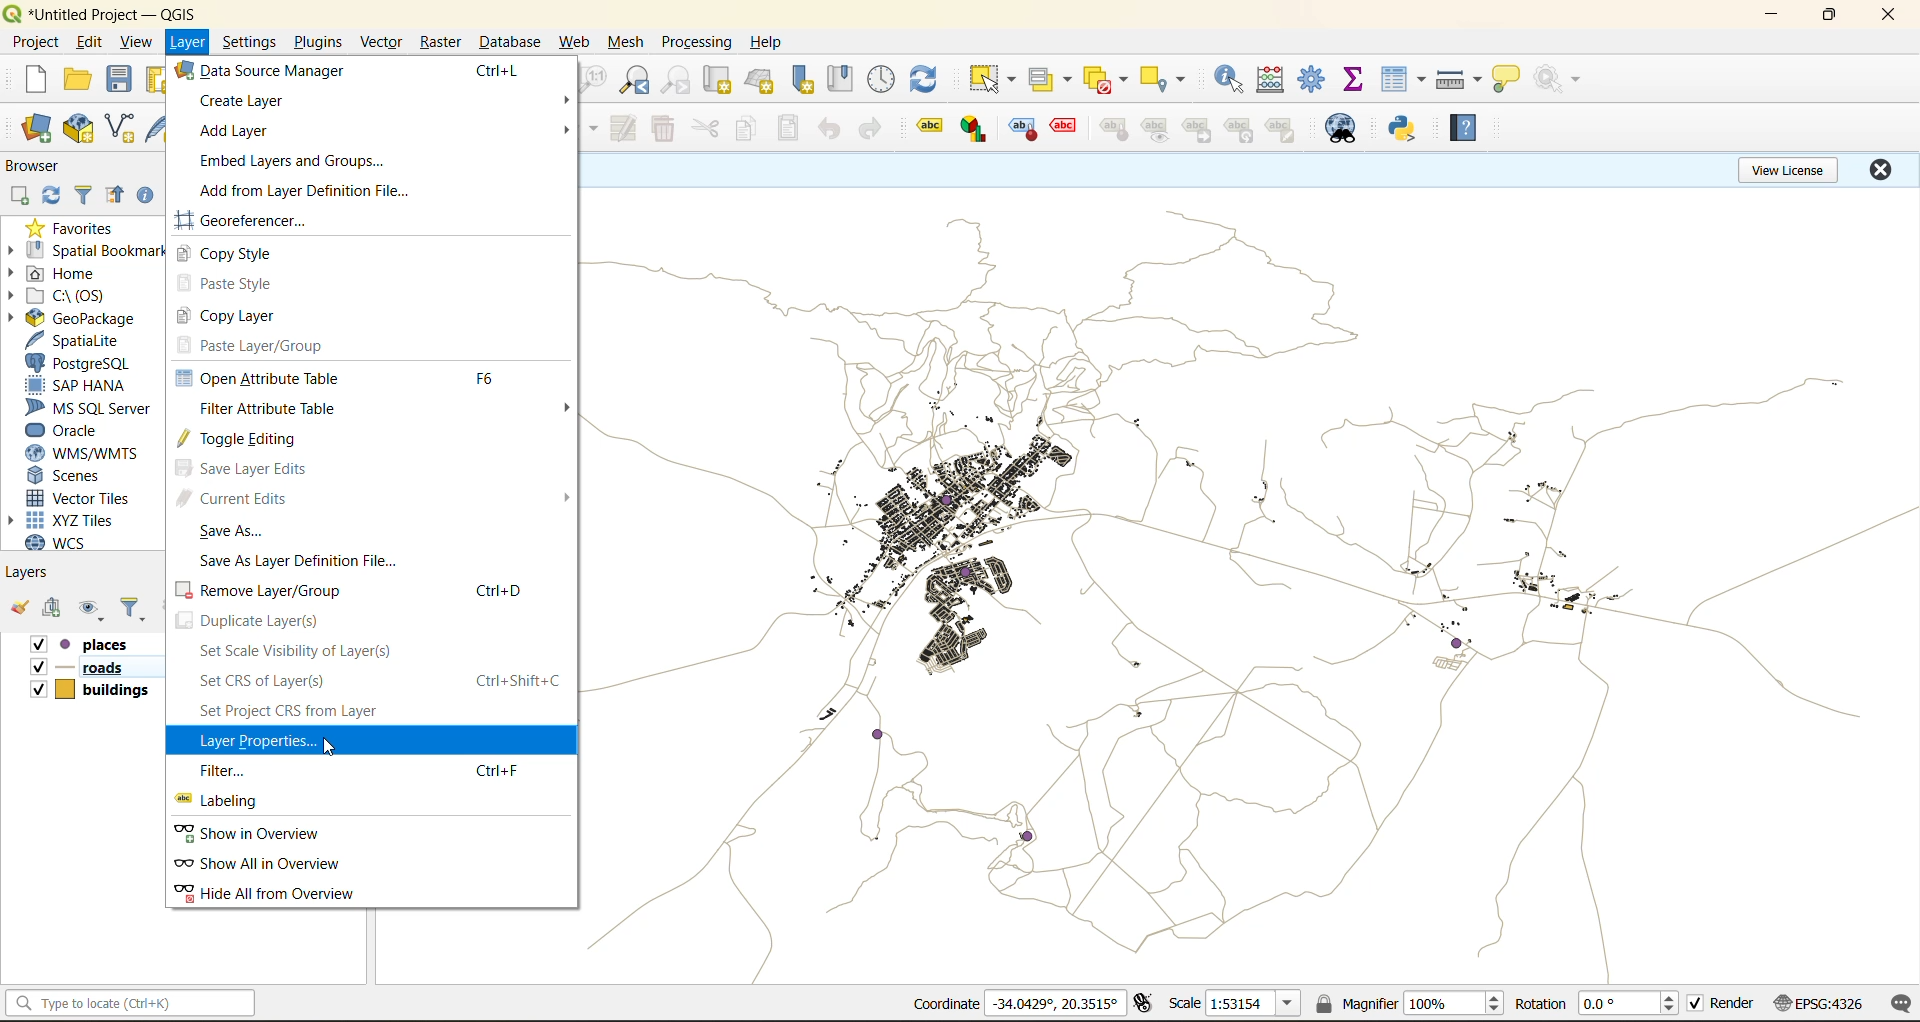 This screenshot has height=1022, width=1920. I want to click on add, so click(21, 196).